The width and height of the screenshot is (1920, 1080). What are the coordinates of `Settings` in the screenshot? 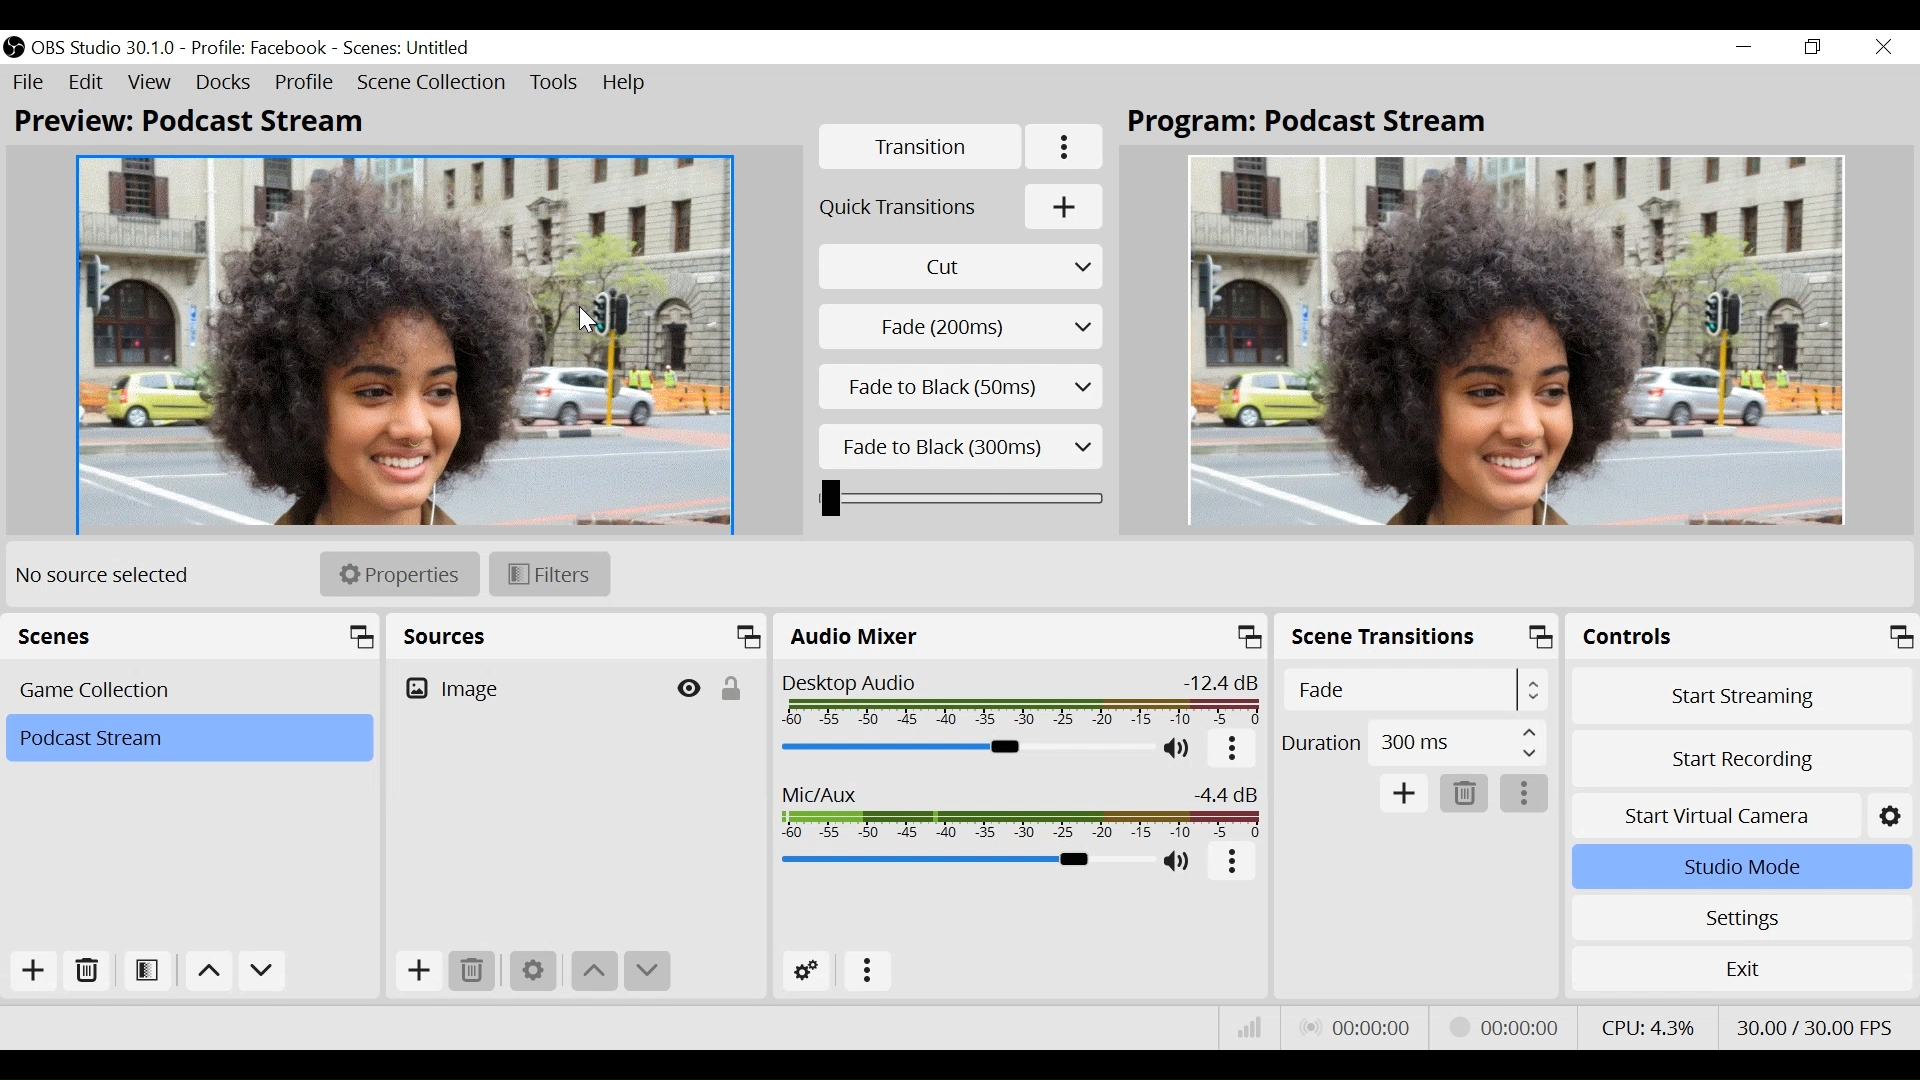 It's located at (531, 970).